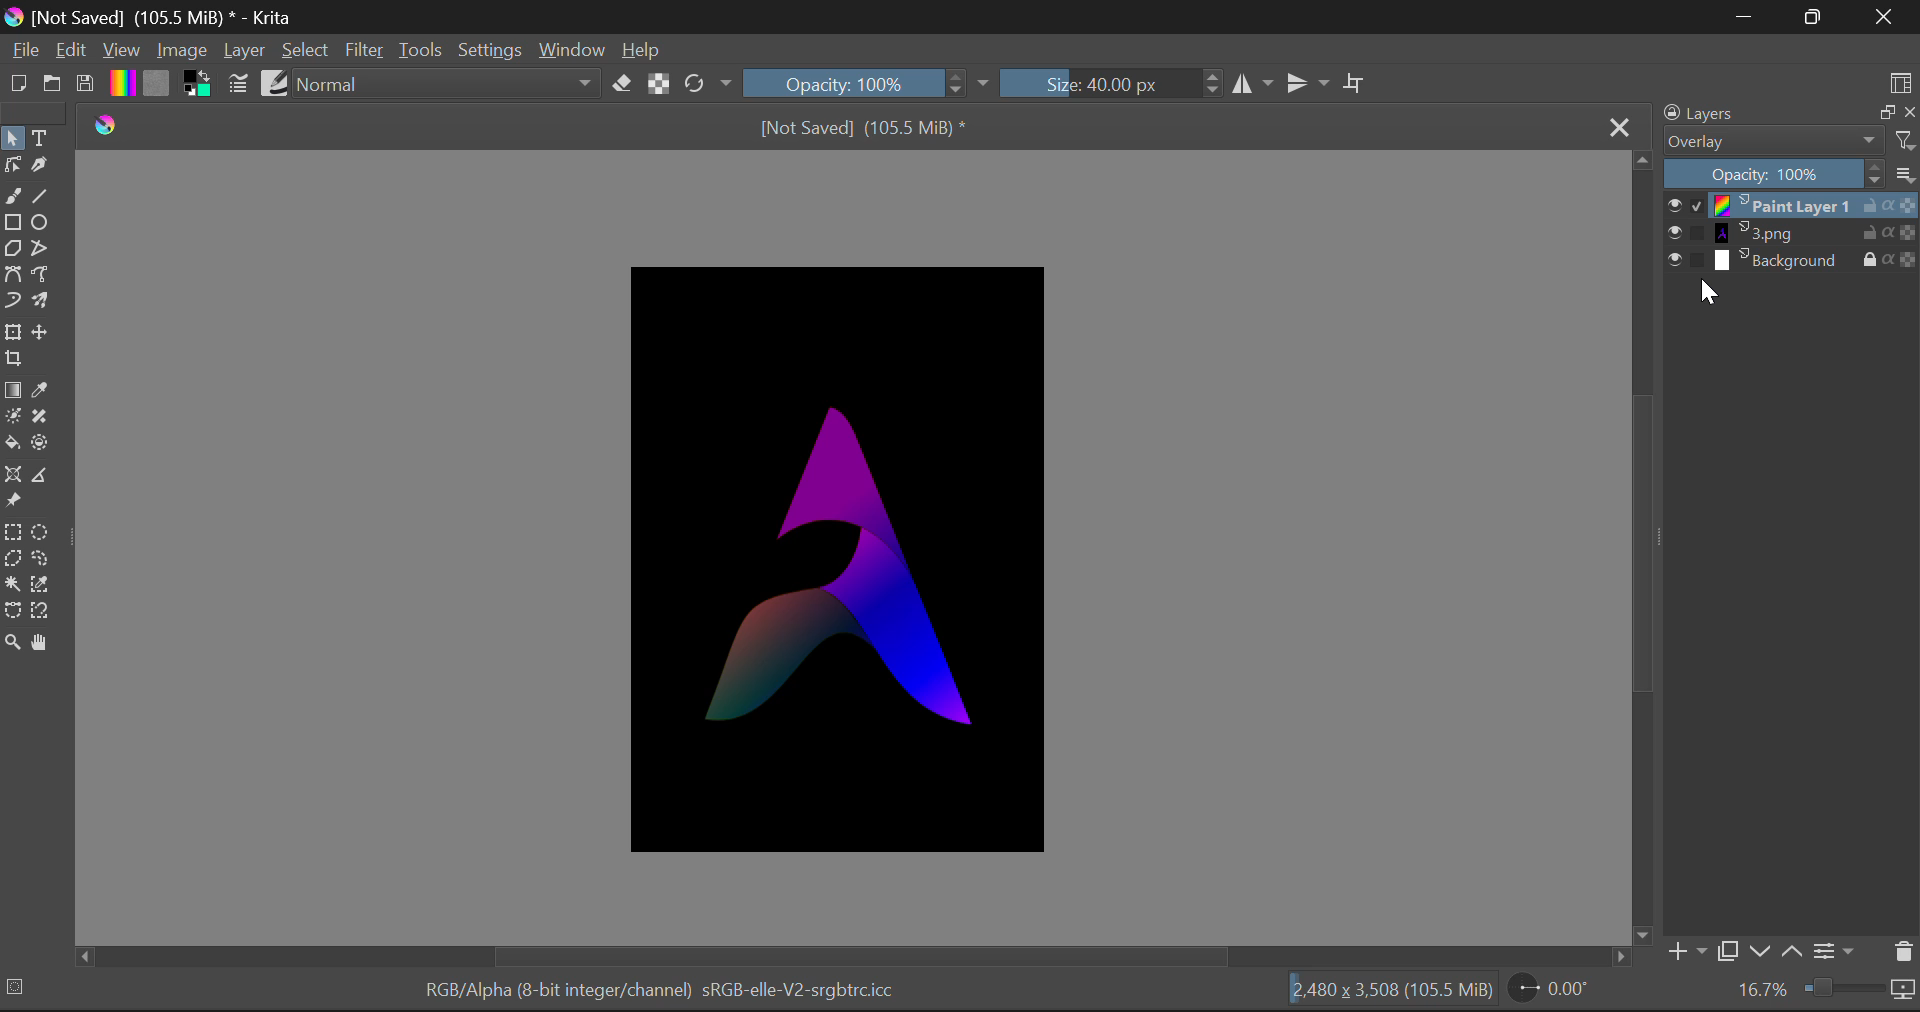  I want to click on Bezier Curve Selection, so click(13, 614).